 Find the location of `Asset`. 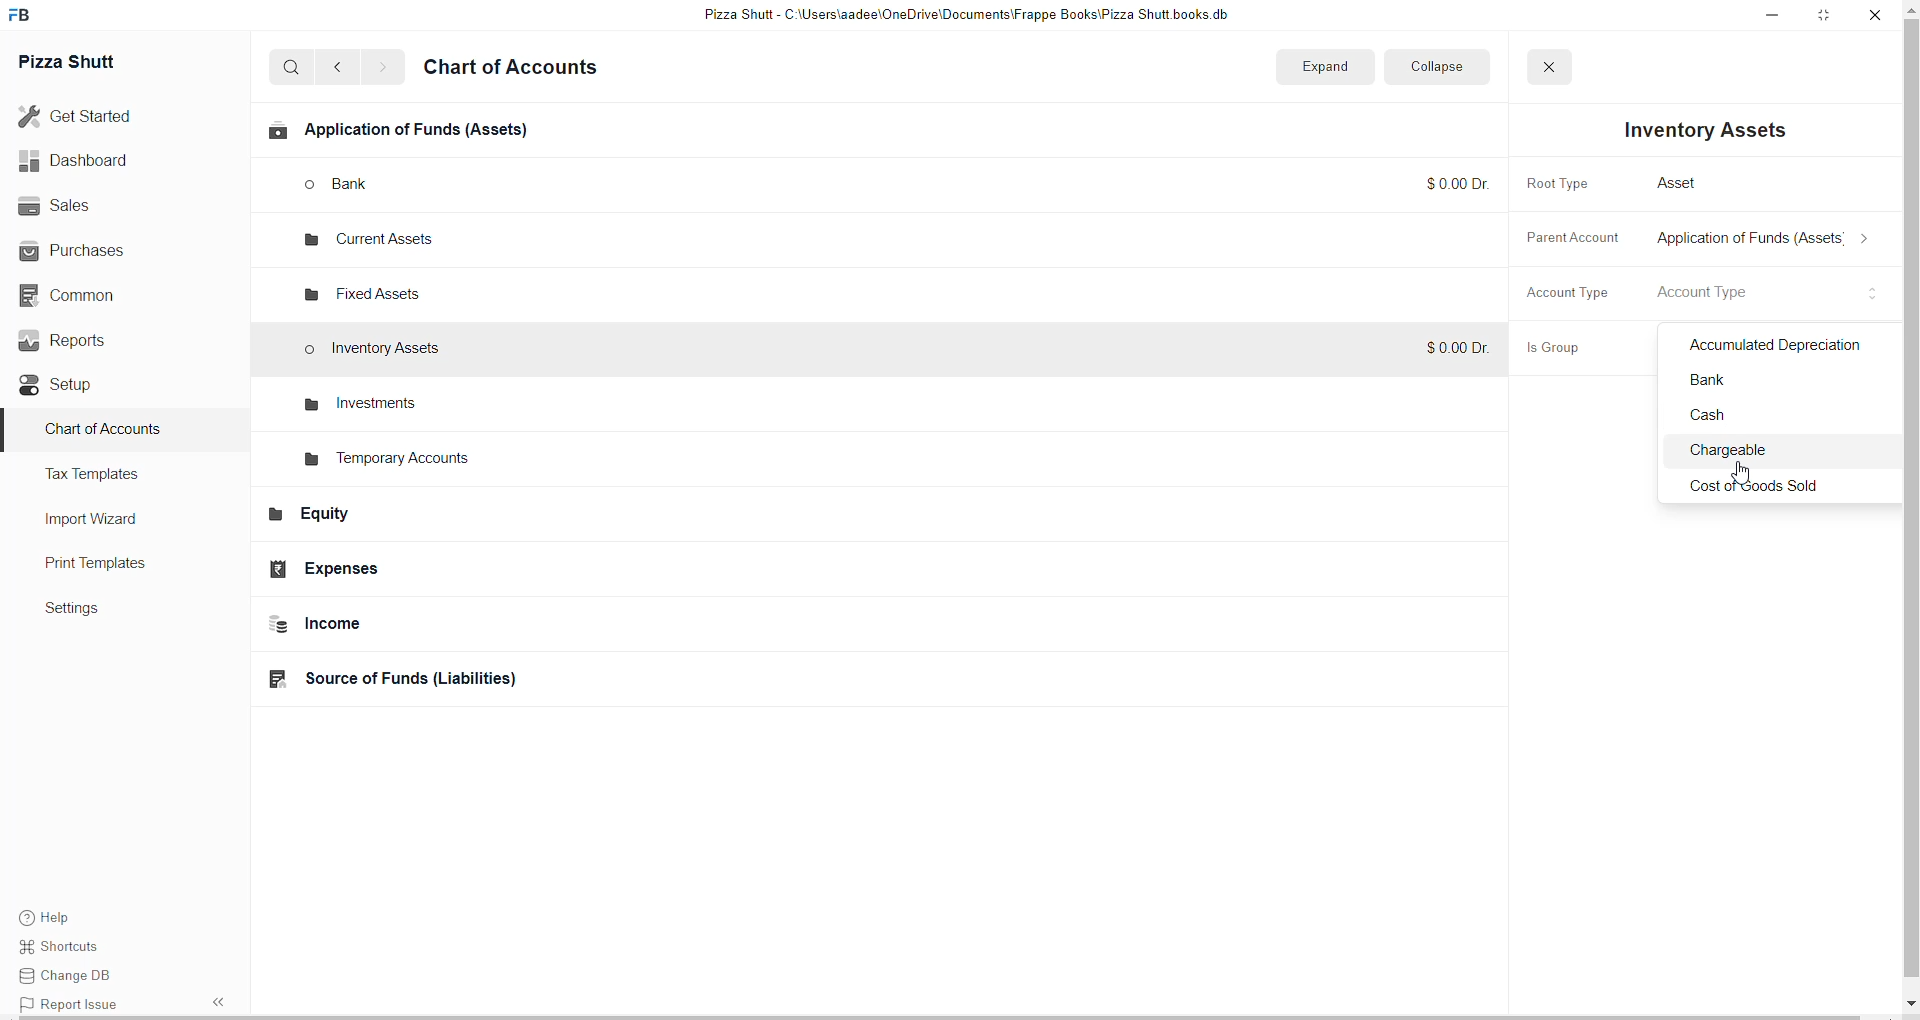

Asset is located at coordinates (1688, 181).